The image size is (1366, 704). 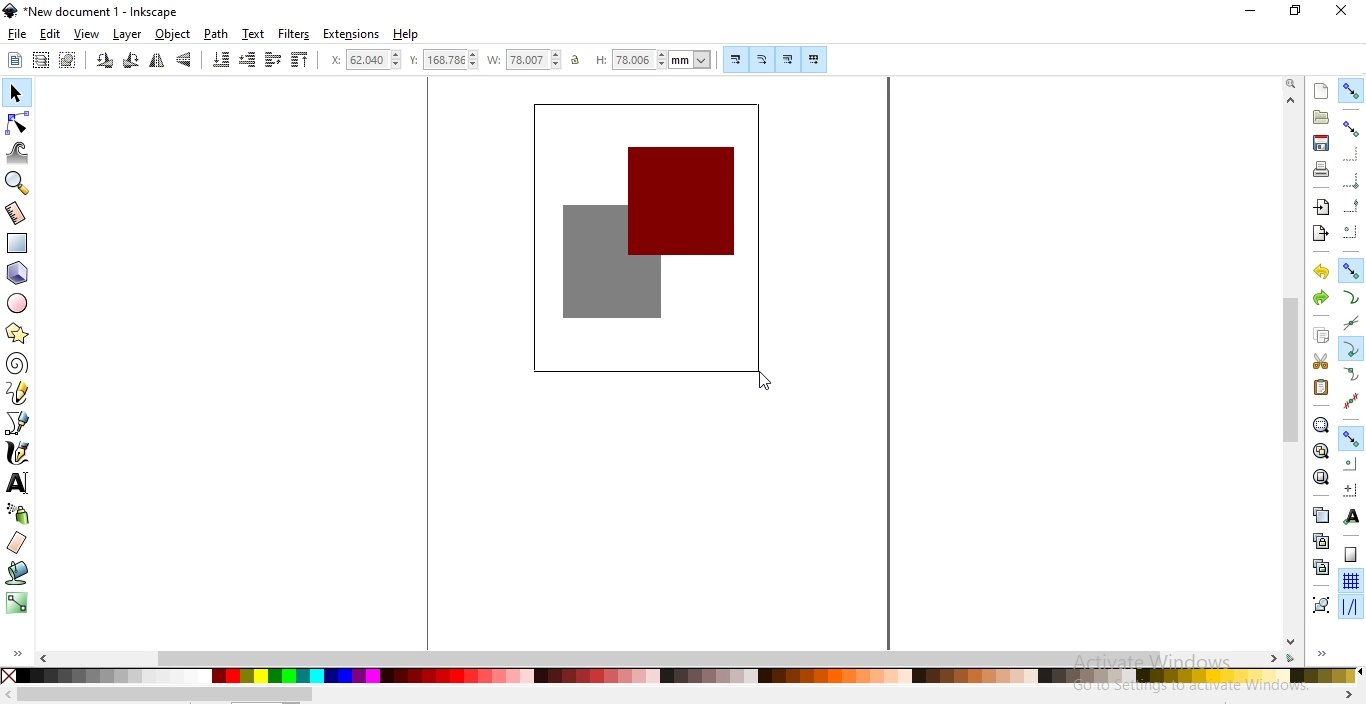 What do you see at coordinates (42, 60) in the screenshot?
I see `select any object in visible and unlocked layers` at bounding box center [42, 60].